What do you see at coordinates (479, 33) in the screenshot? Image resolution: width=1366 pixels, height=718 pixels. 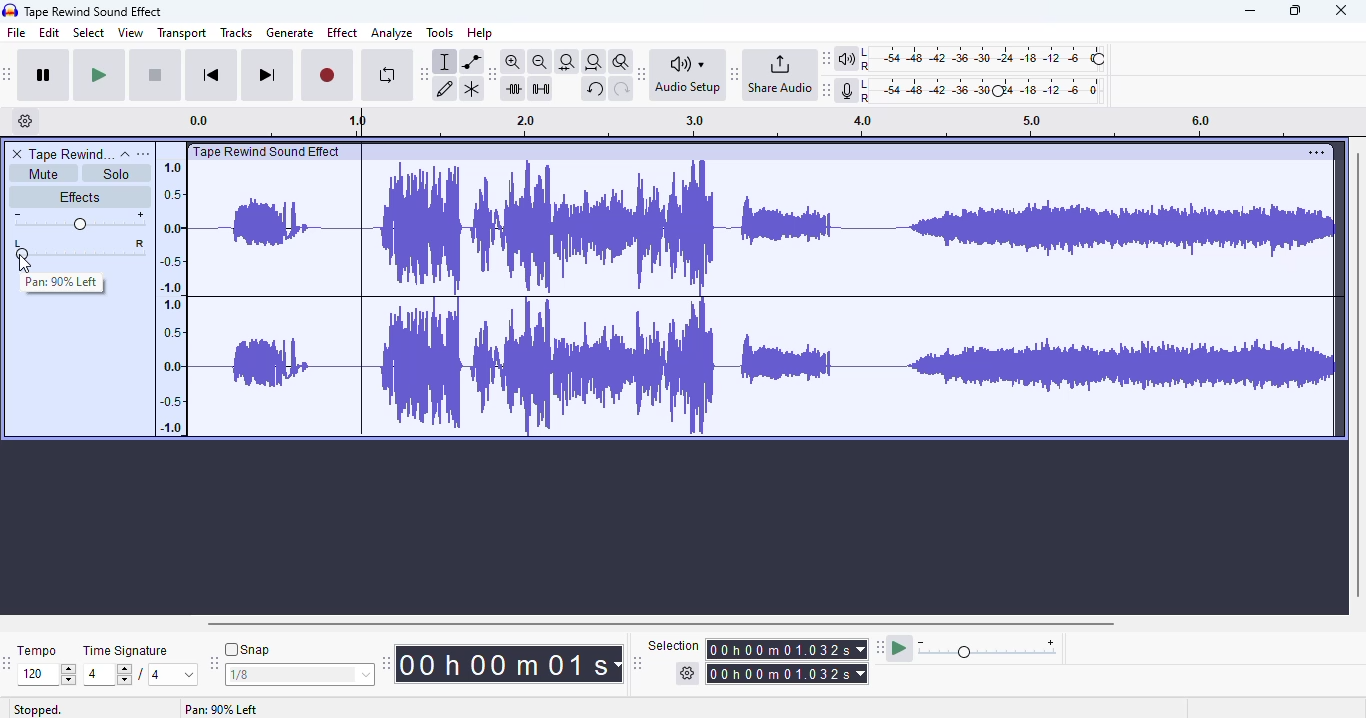 I see `help` at bounding box center [479, 33].